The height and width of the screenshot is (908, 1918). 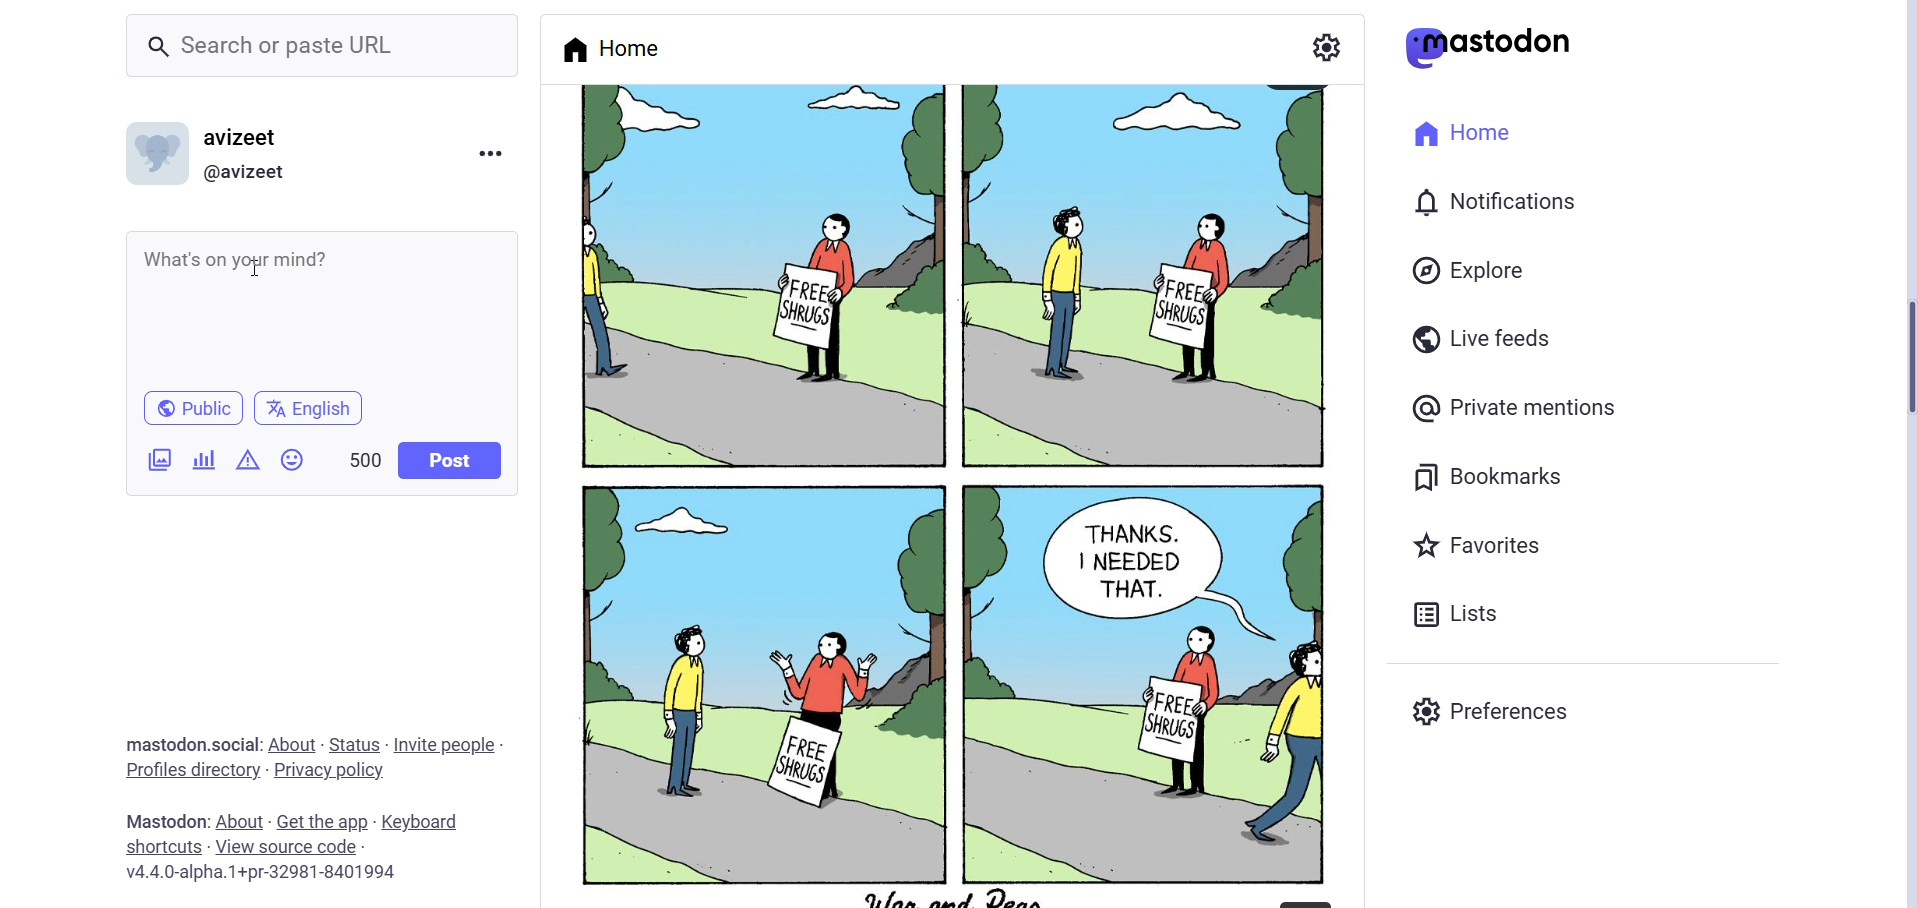 What do you see at coordinates (232, 254) in the screenshot?
I see `Whats on your mind` at bounding box center [232, 254].